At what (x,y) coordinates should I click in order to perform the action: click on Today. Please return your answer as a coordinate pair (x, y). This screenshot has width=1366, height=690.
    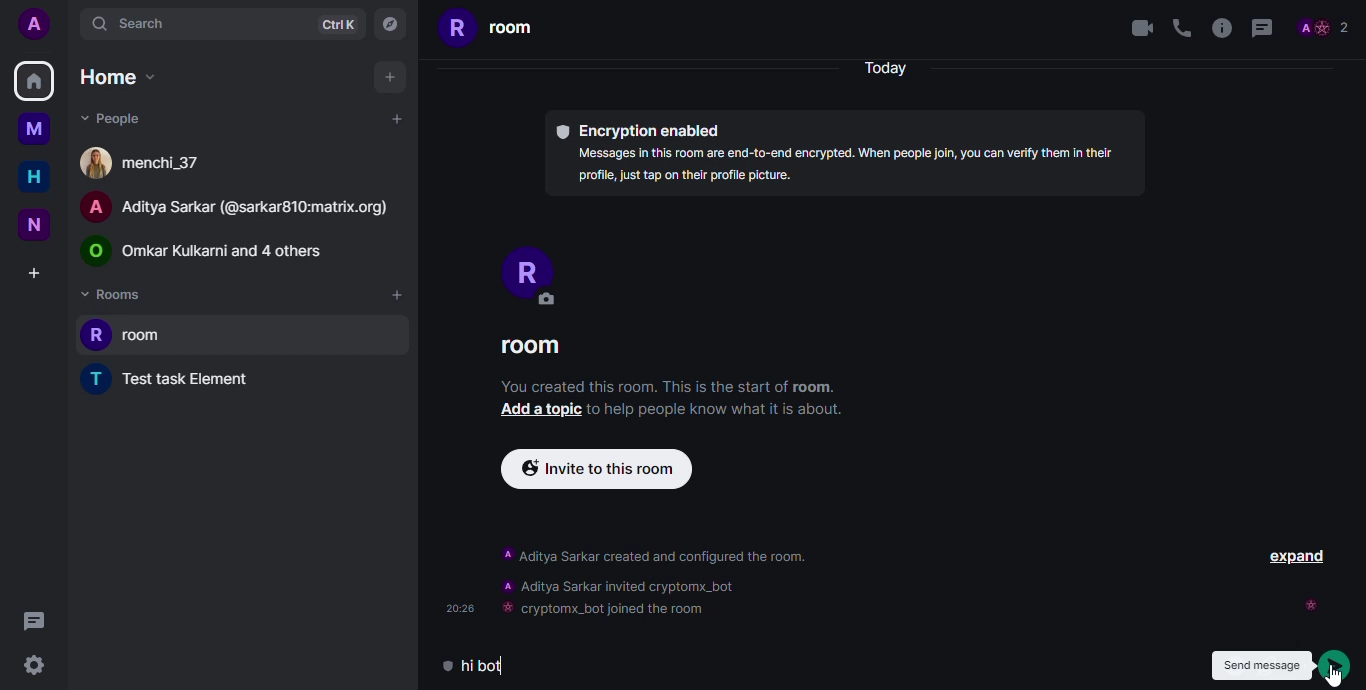
    Looking at the image, I should click on (892, 69).